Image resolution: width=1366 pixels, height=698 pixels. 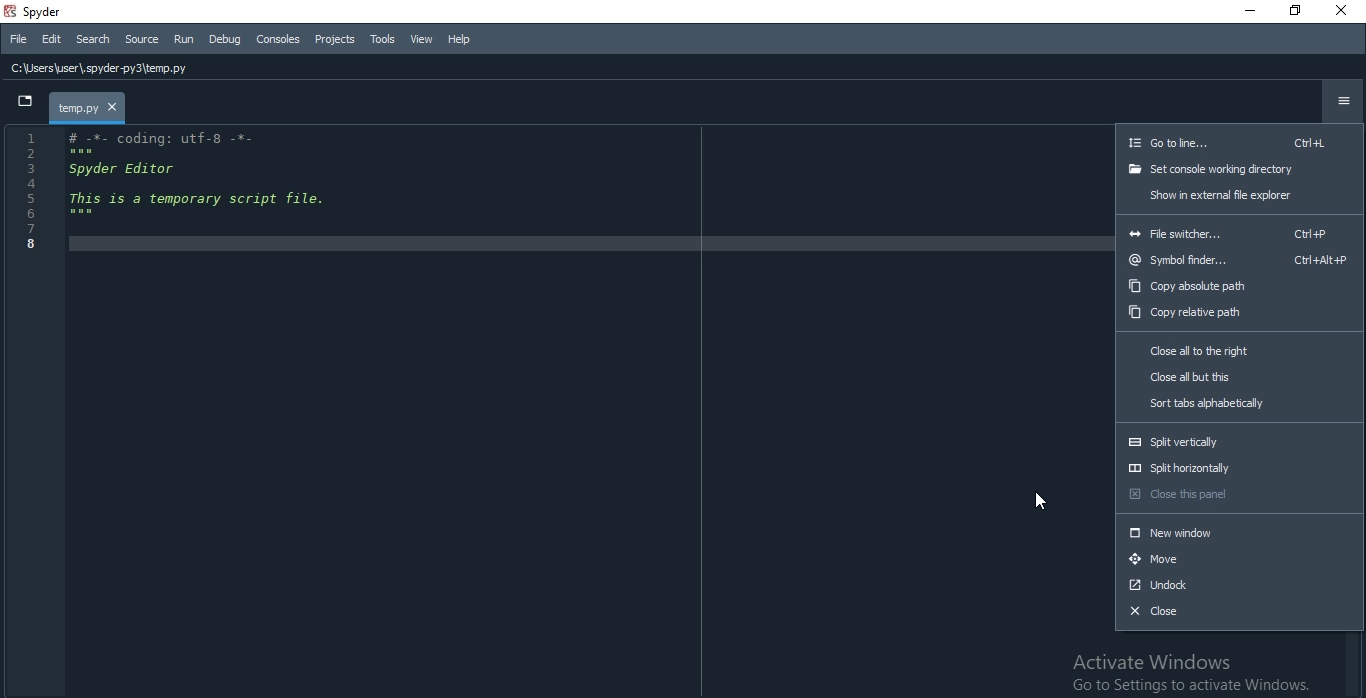 I want to click on Python code, so click(x=166, y=194).